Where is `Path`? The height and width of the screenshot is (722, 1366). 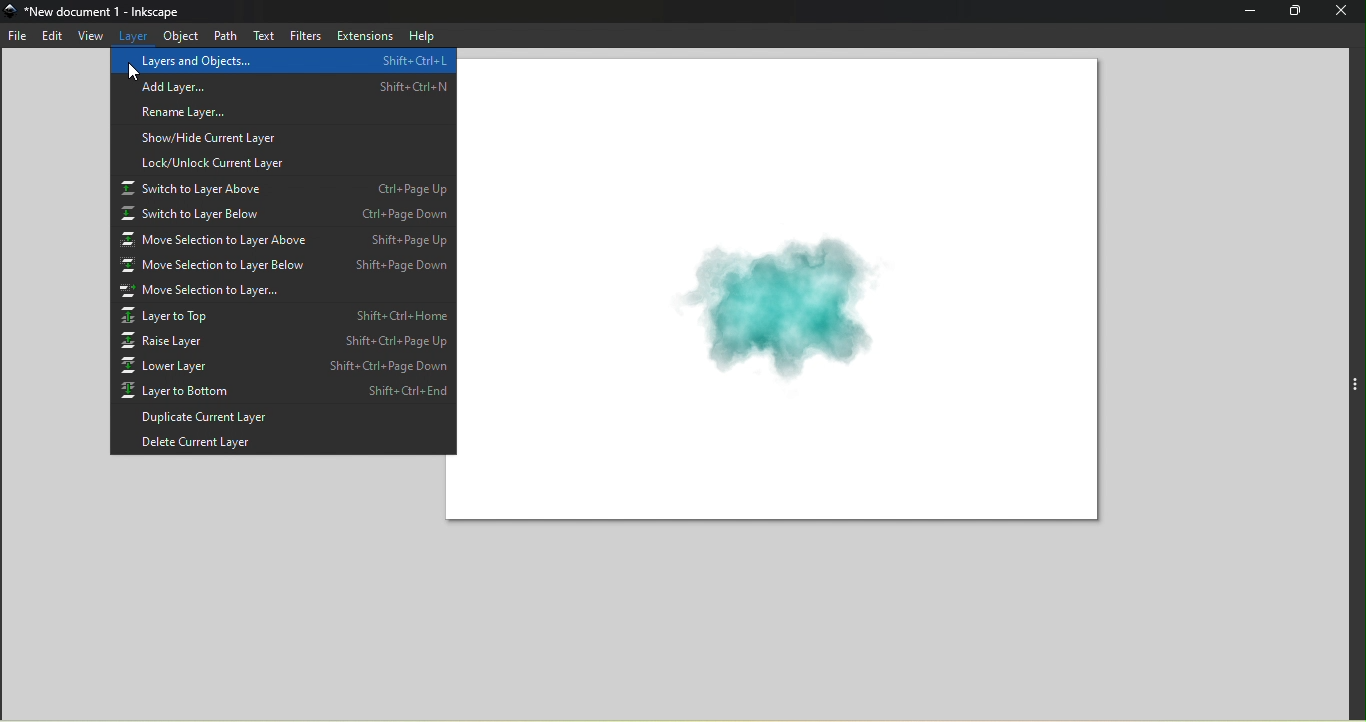
Path is located at coordinates (222, 34).